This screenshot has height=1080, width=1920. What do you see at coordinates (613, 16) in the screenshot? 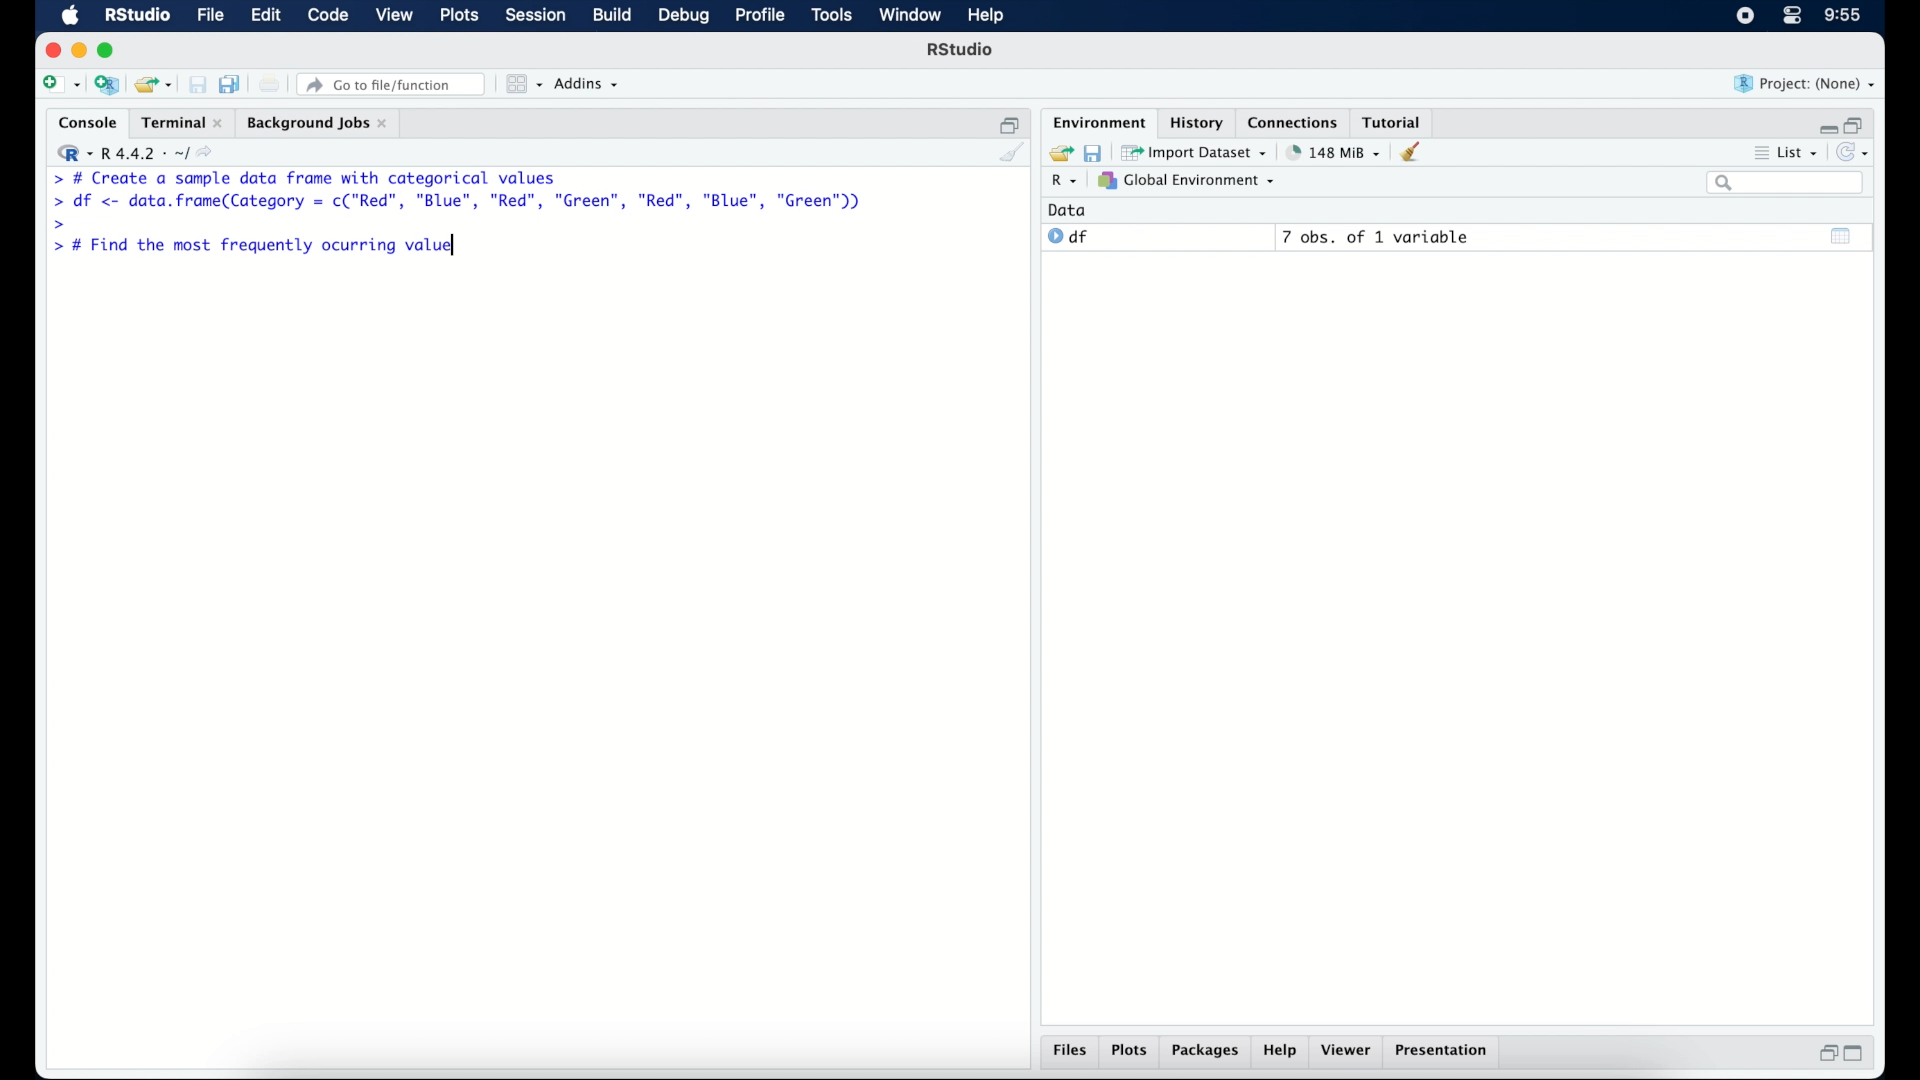
I see `build` at bounding box center [613, 16].